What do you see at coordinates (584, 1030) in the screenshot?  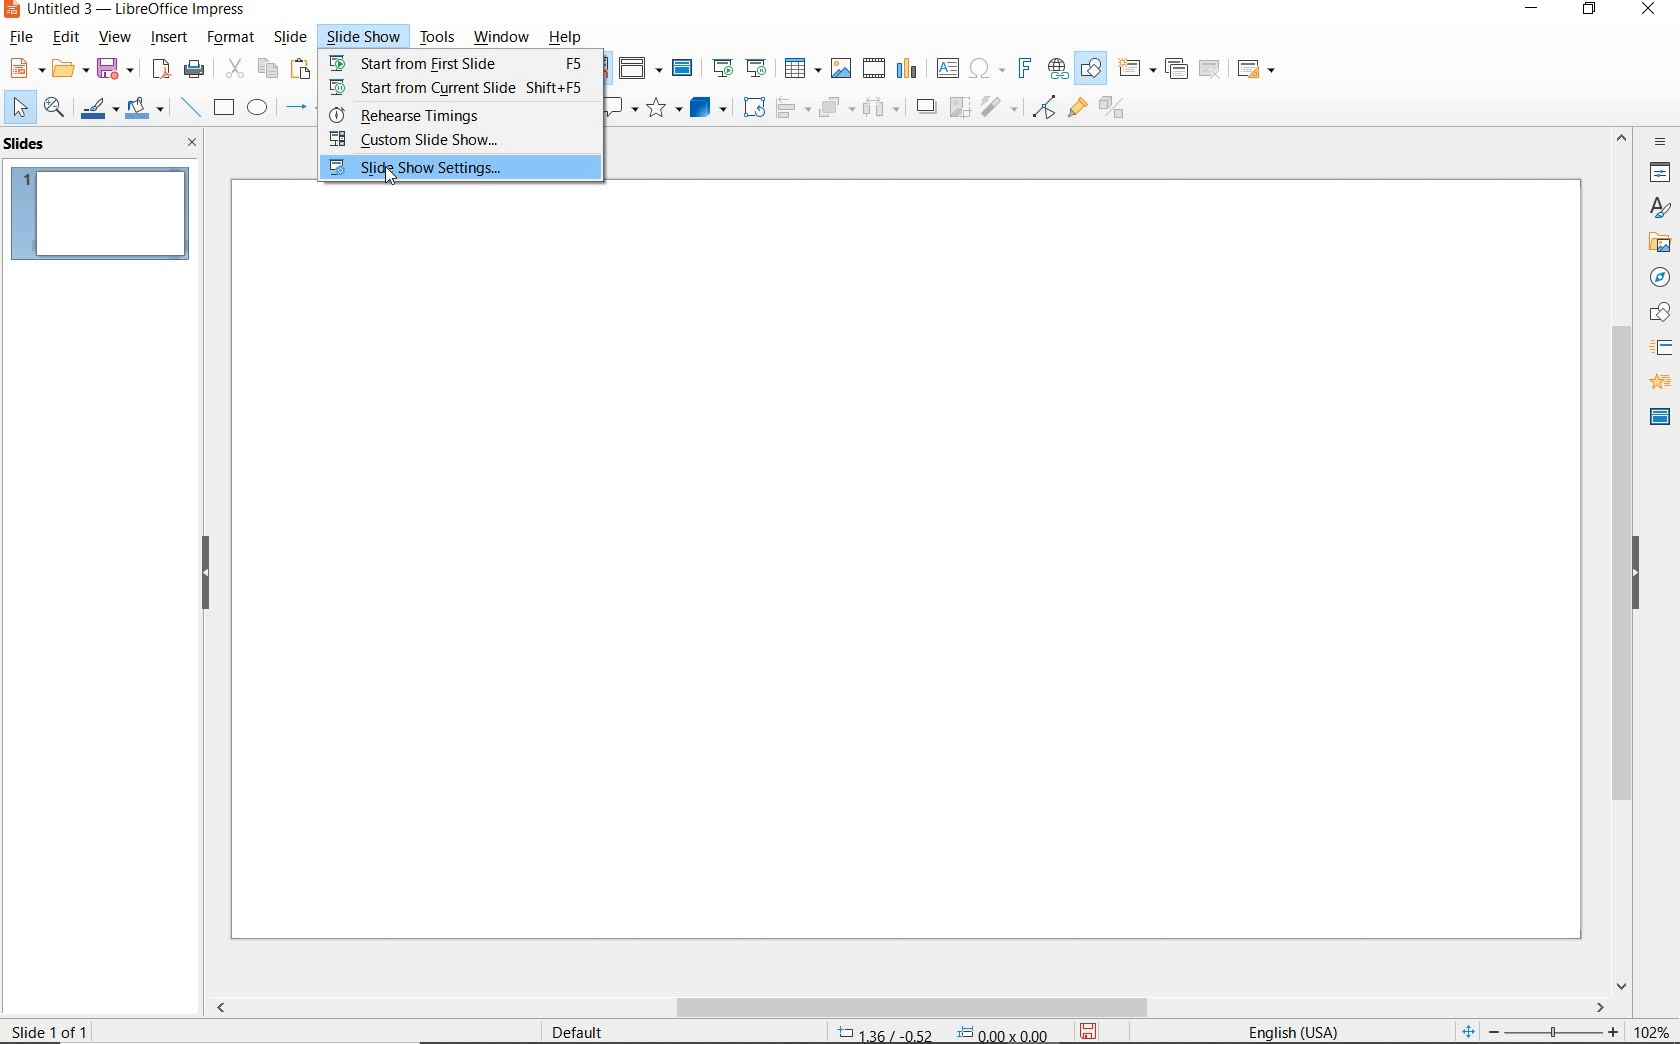 I see `DEFAULT` at bounding box center [584, 1030].